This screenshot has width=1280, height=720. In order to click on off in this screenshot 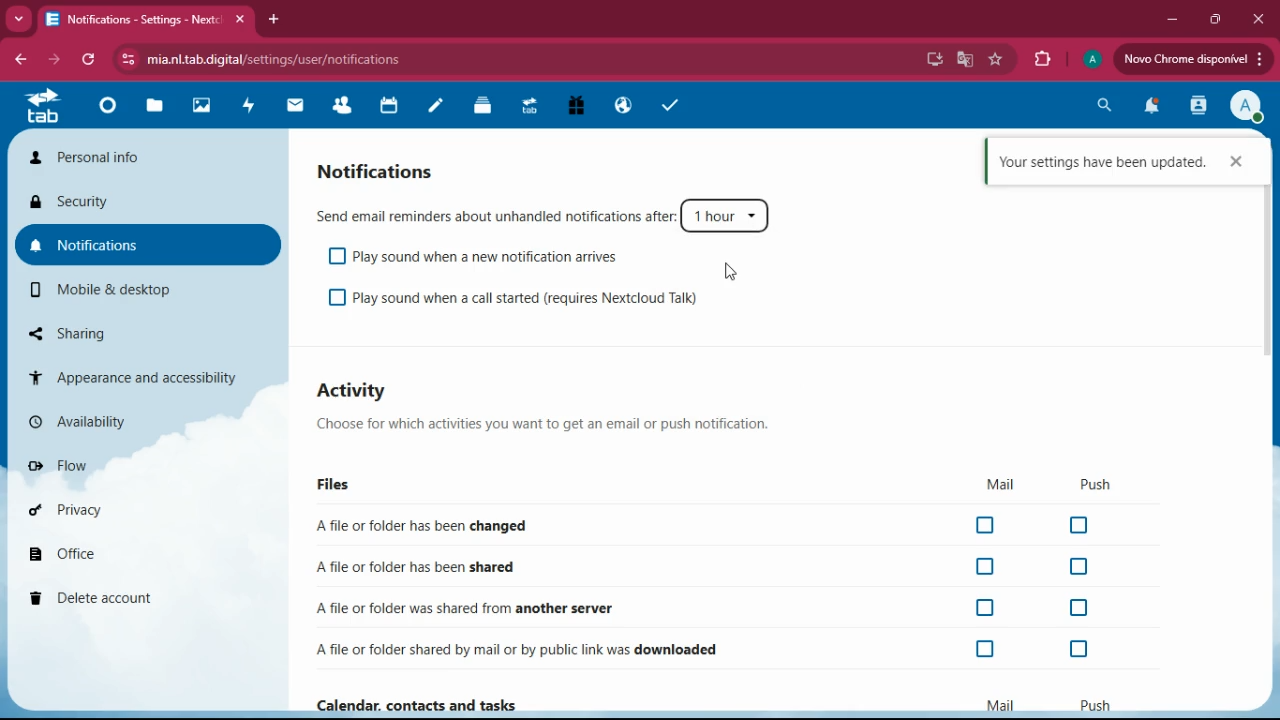, I will do `click(1078, 650)`.